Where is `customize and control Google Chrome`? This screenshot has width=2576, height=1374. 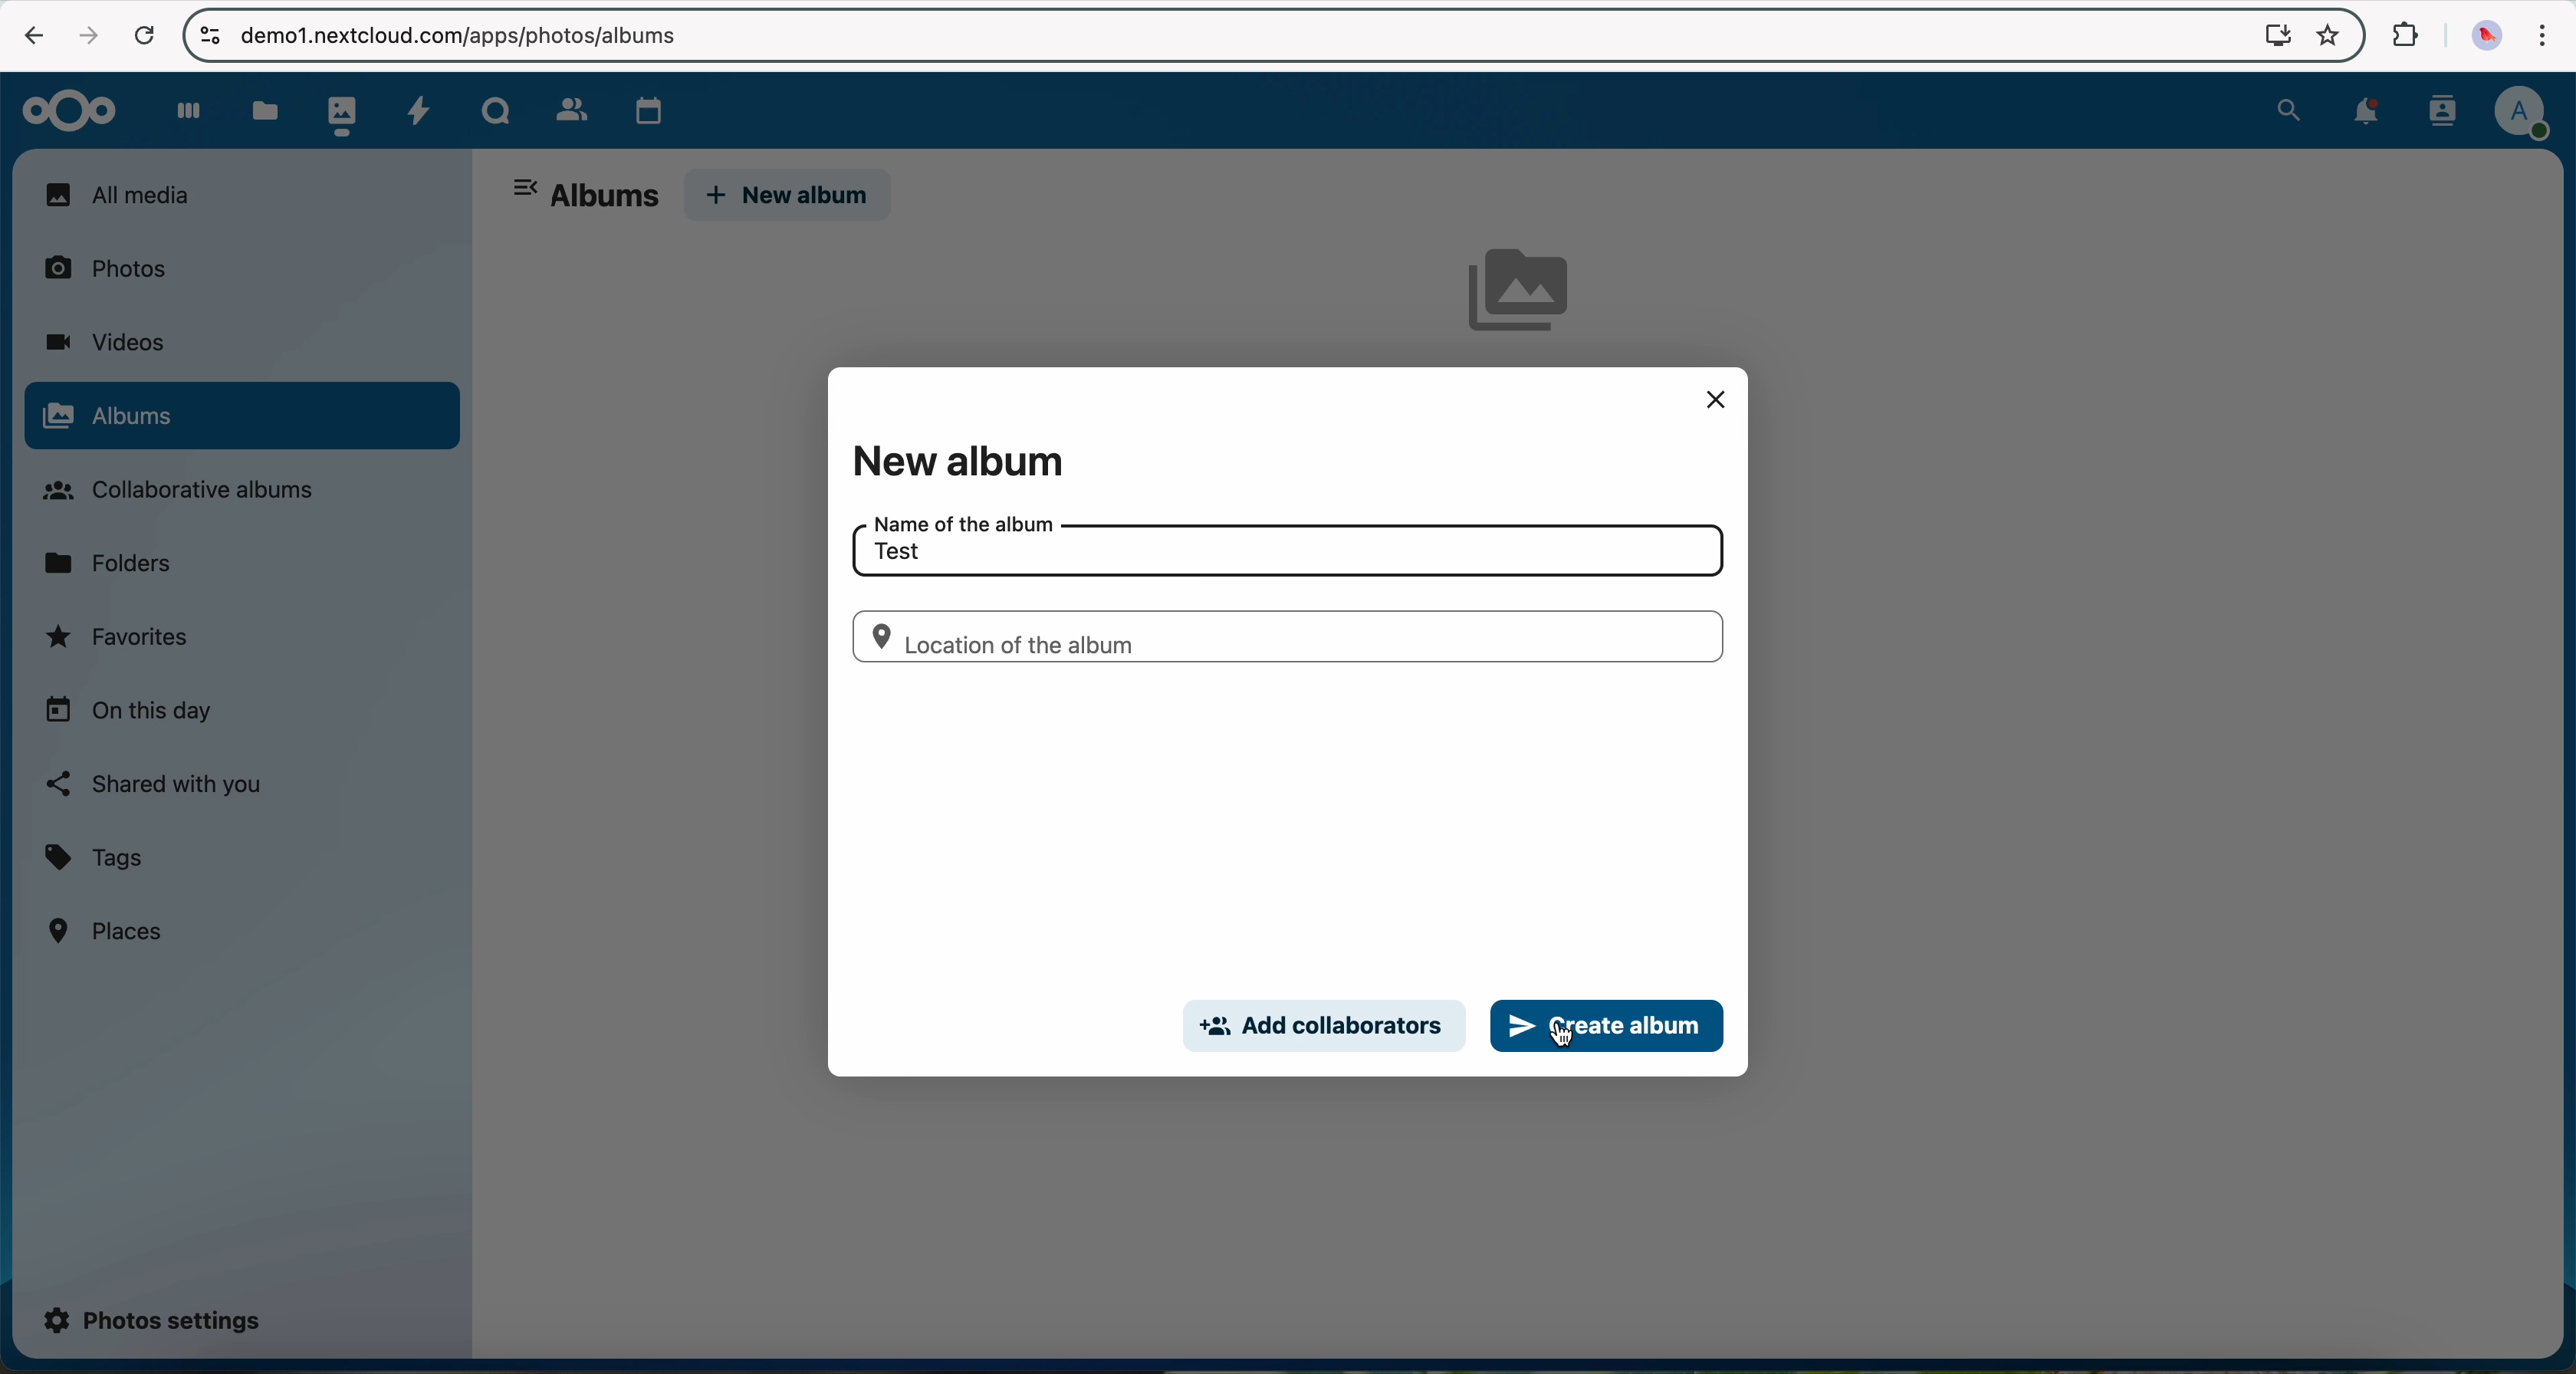 customize and control Google Chrome is located at coordinates (2540, 40).